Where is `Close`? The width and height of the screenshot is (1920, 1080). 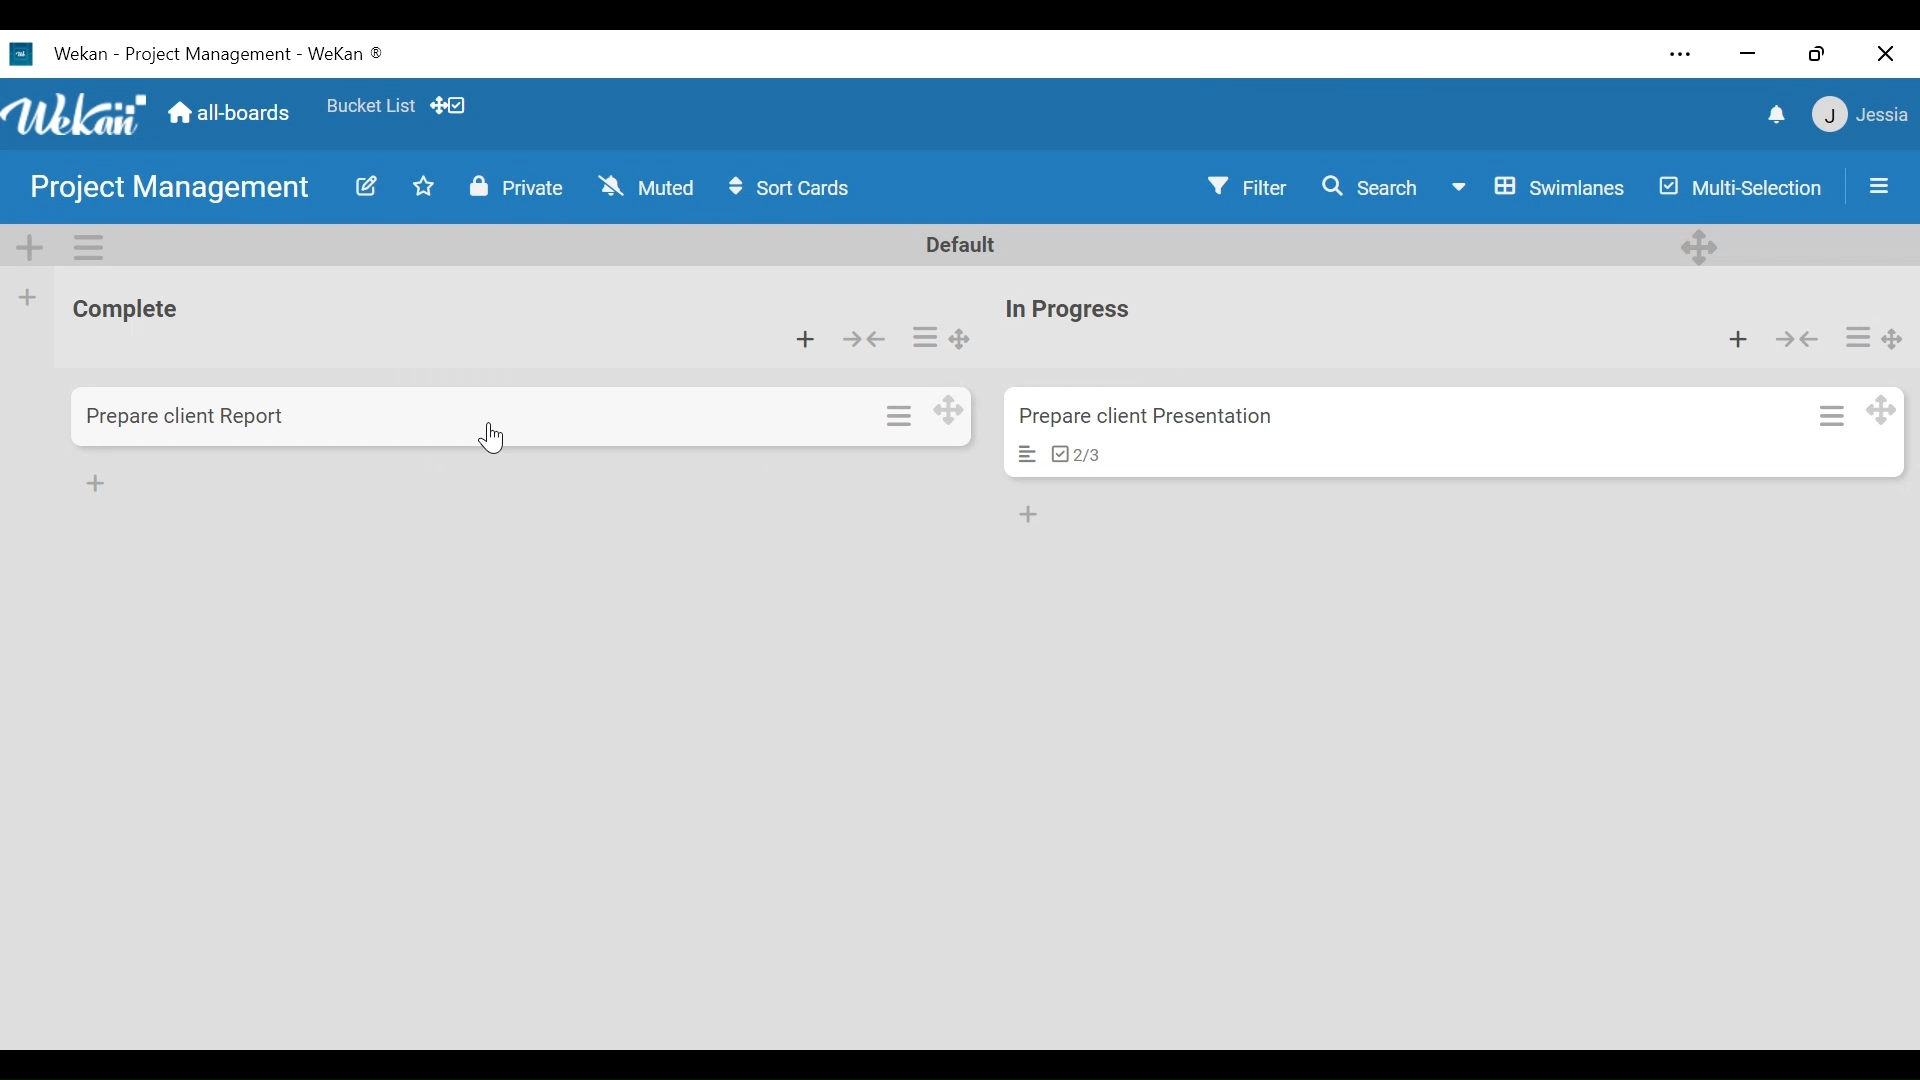 Close is located at coordinates (1889, 53).